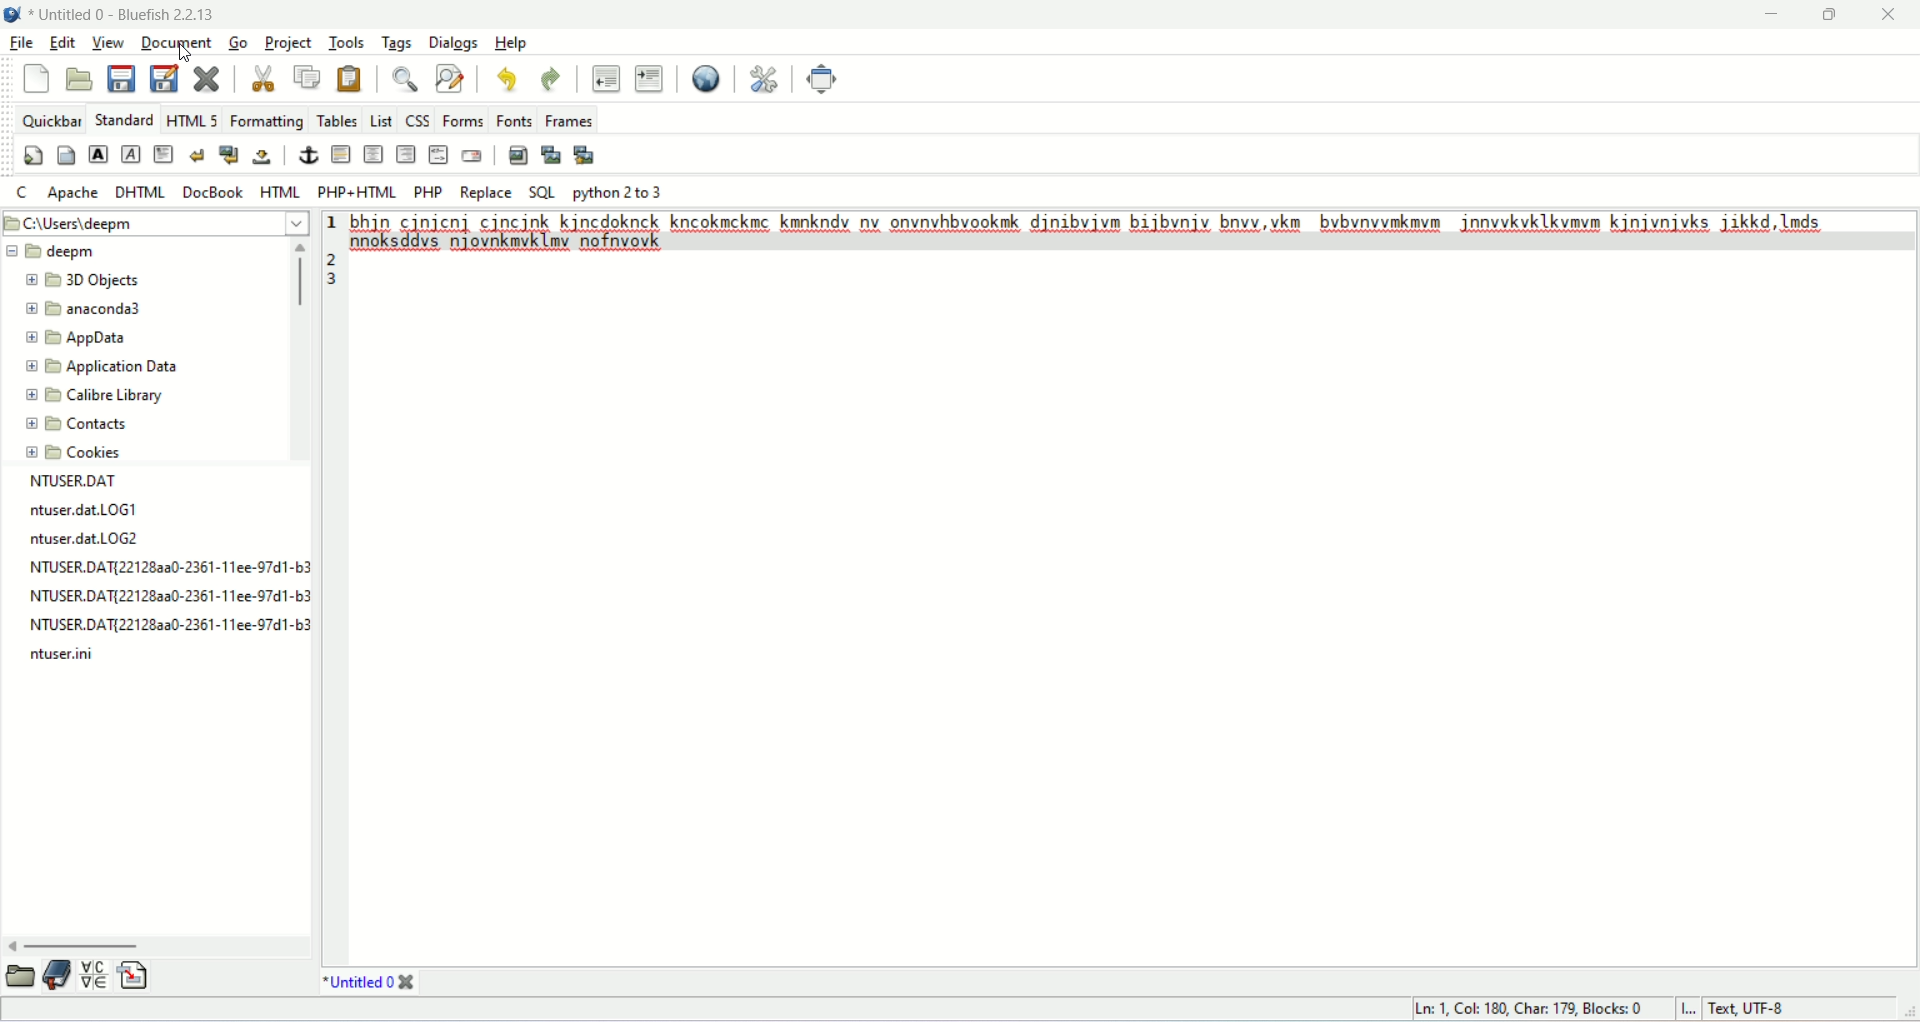 This screenshot has height=1022, width=1920. I want to click on title, so click(368, 982).